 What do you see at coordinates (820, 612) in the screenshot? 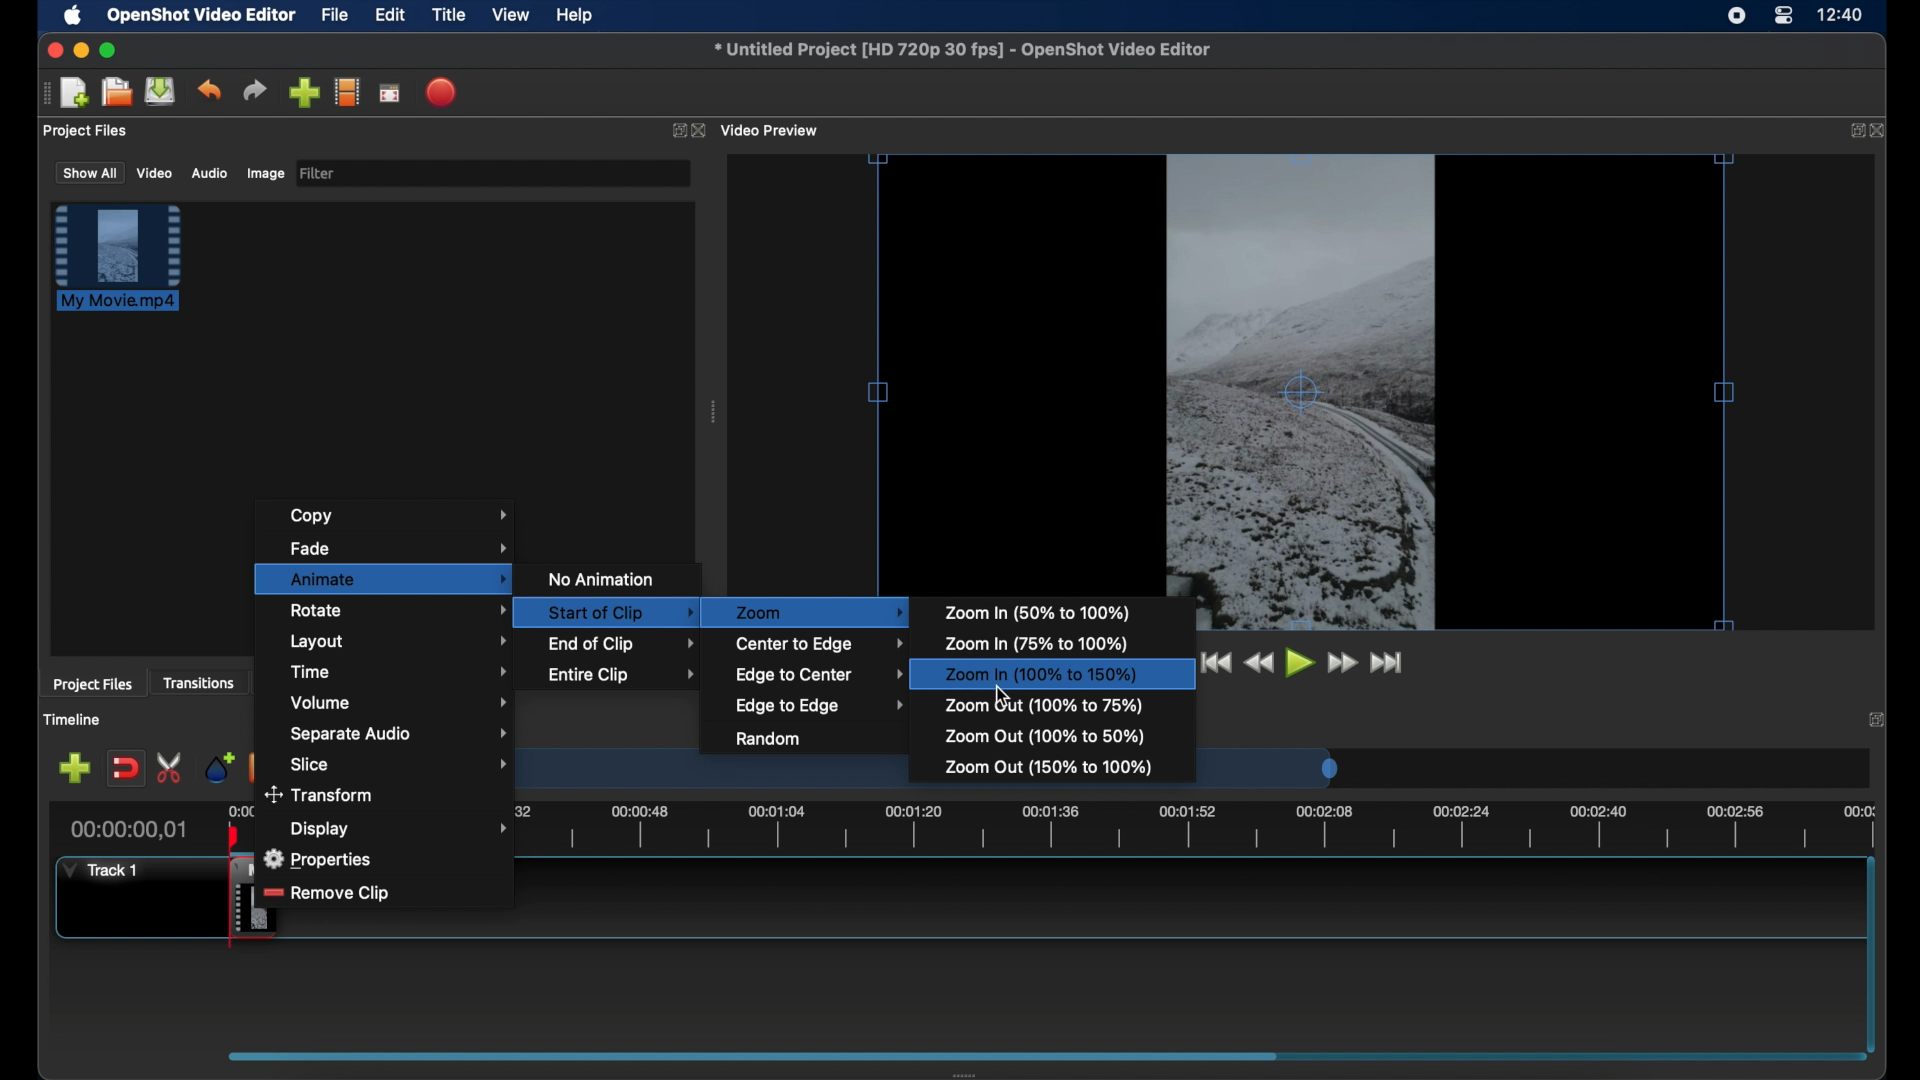
I see `zoom menu` at bounding box center [820, 612].